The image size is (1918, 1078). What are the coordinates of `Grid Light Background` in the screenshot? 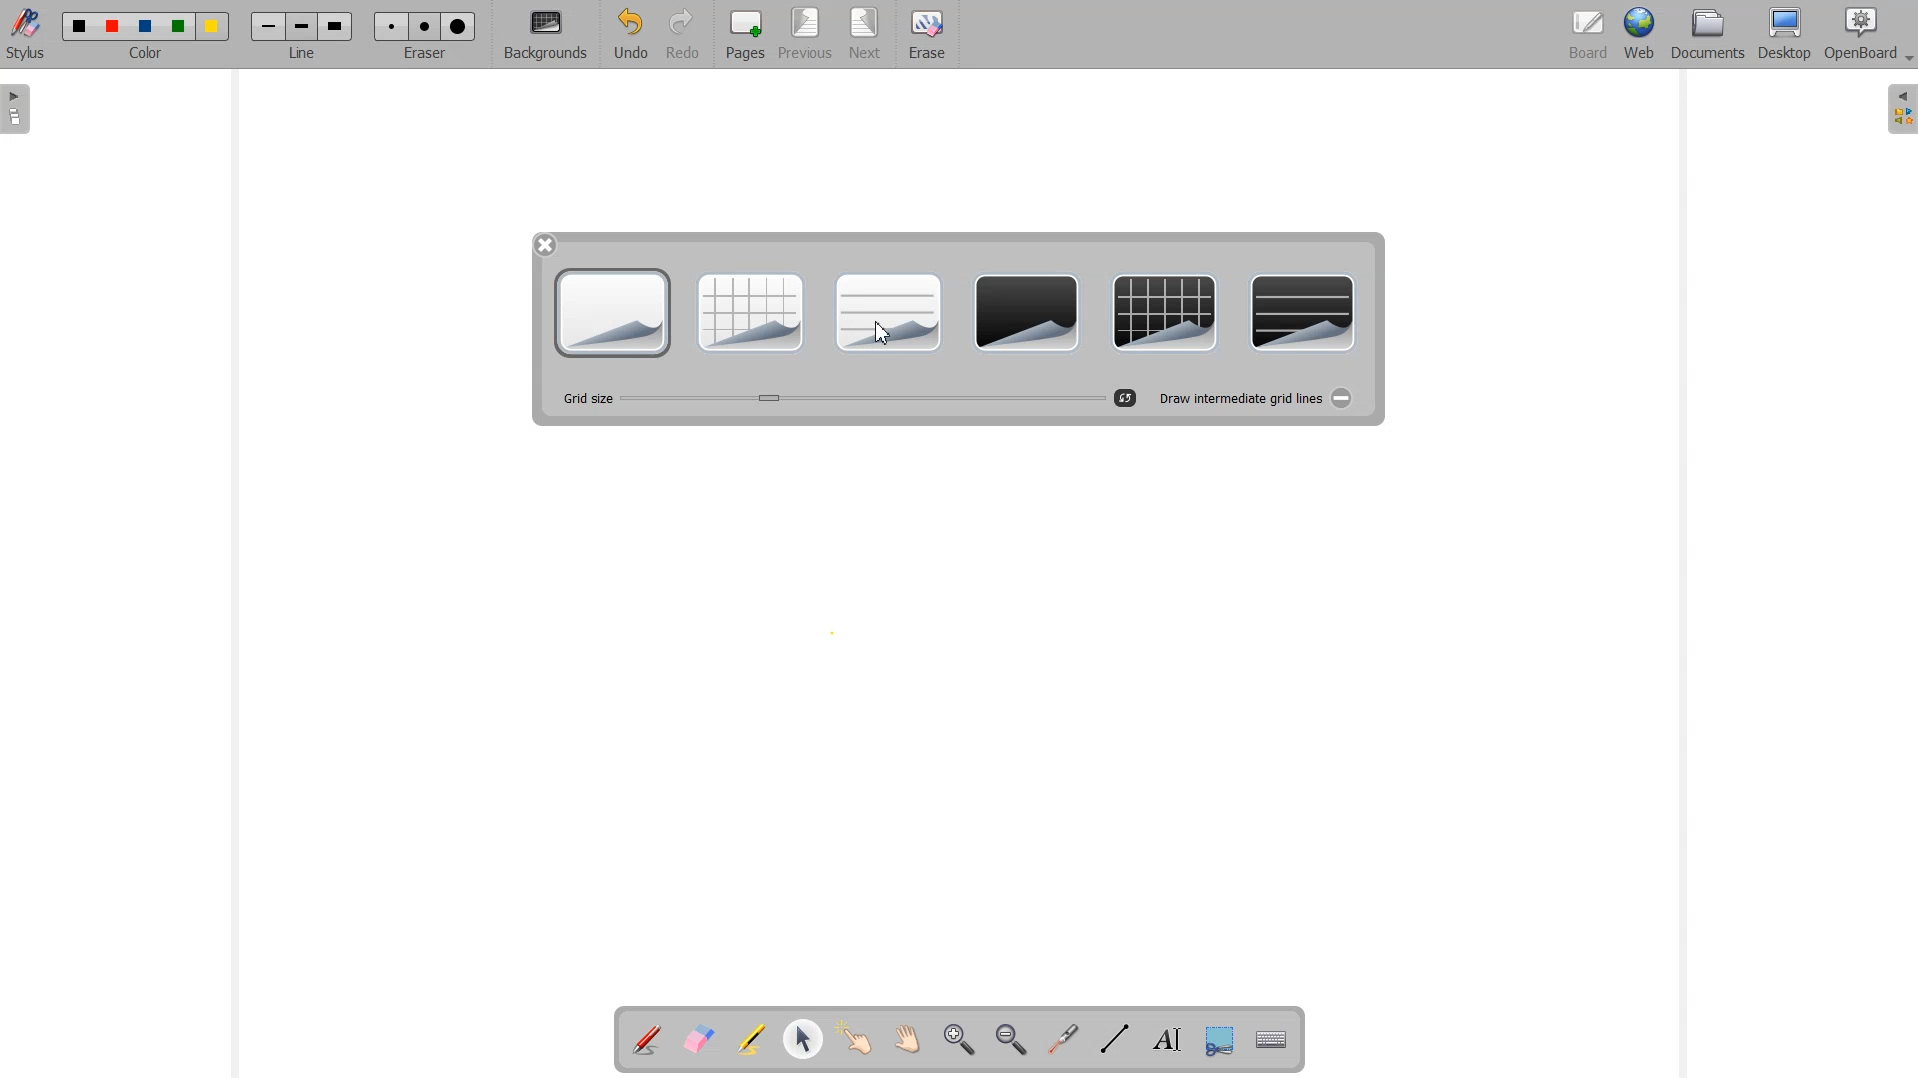 It's located at (749, 312).